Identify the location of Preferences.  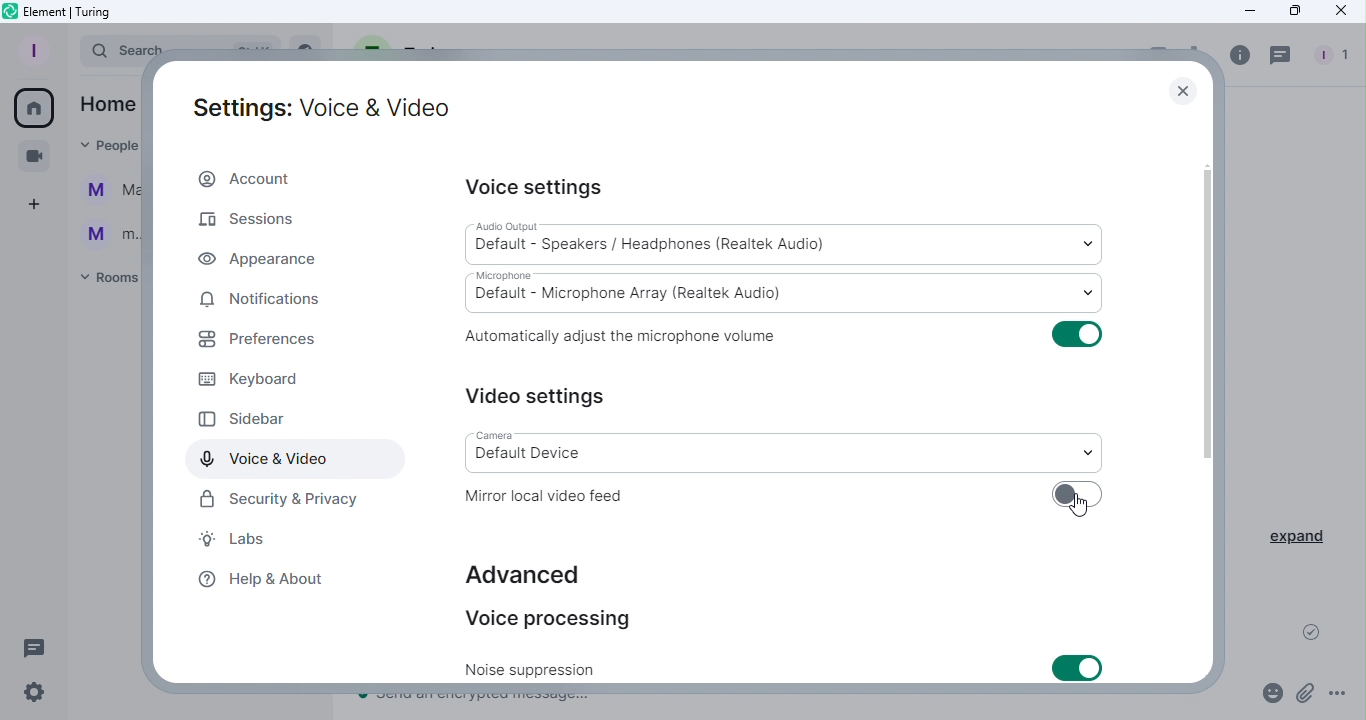
(256, 339).